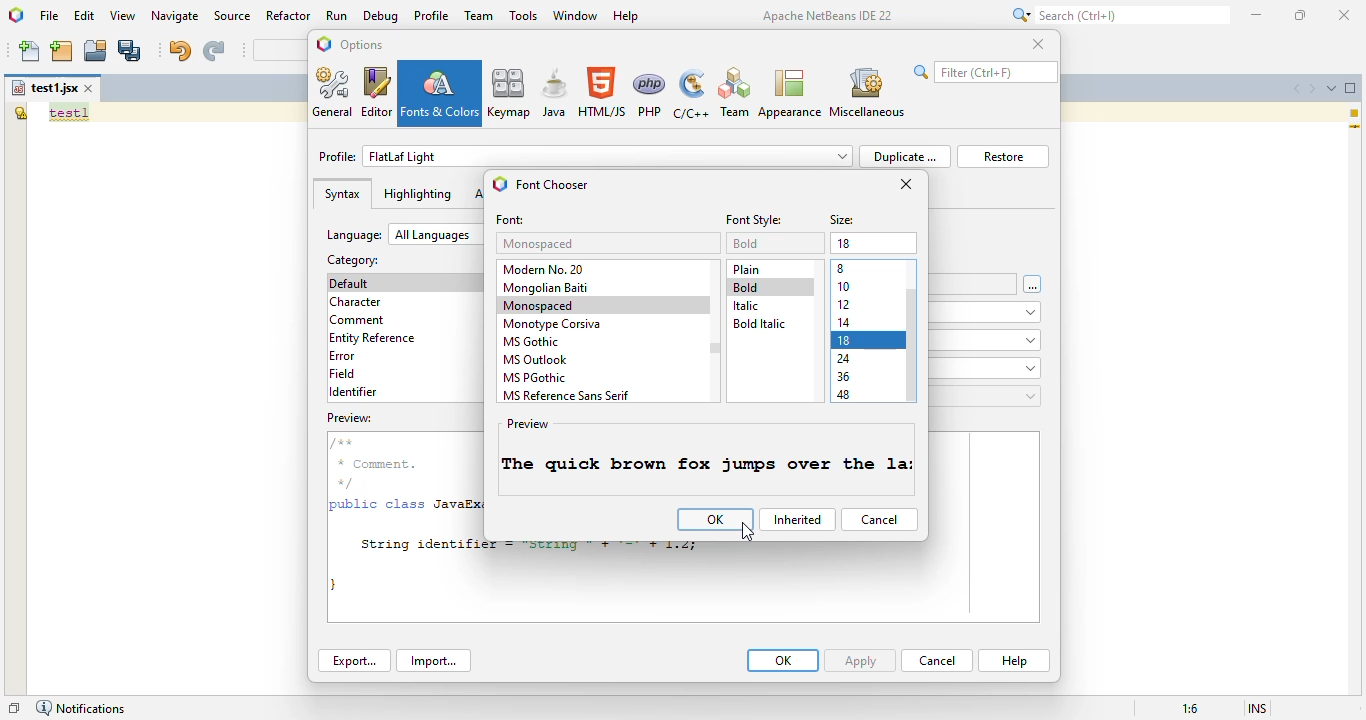  What do you see at coordinates (417, 194) in the screenshot?
I see `highlighting` at bounding box center [417, 194].